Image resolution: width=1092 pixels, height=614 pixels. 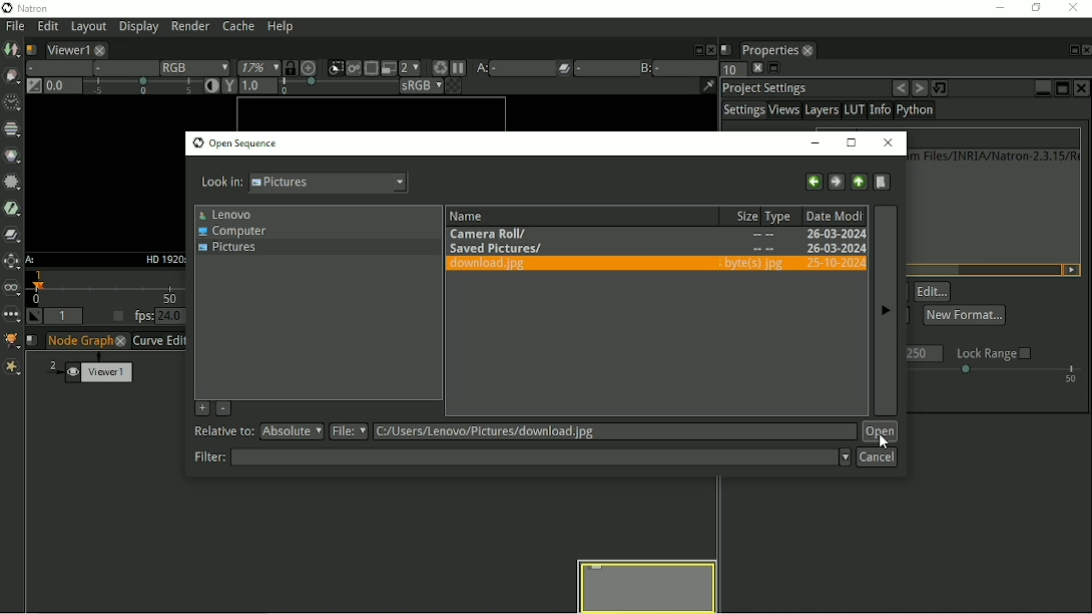 What do you see at coordinates (255, 68) in the screenshot?
I see `Zoom` at bounding box center [255, 68].